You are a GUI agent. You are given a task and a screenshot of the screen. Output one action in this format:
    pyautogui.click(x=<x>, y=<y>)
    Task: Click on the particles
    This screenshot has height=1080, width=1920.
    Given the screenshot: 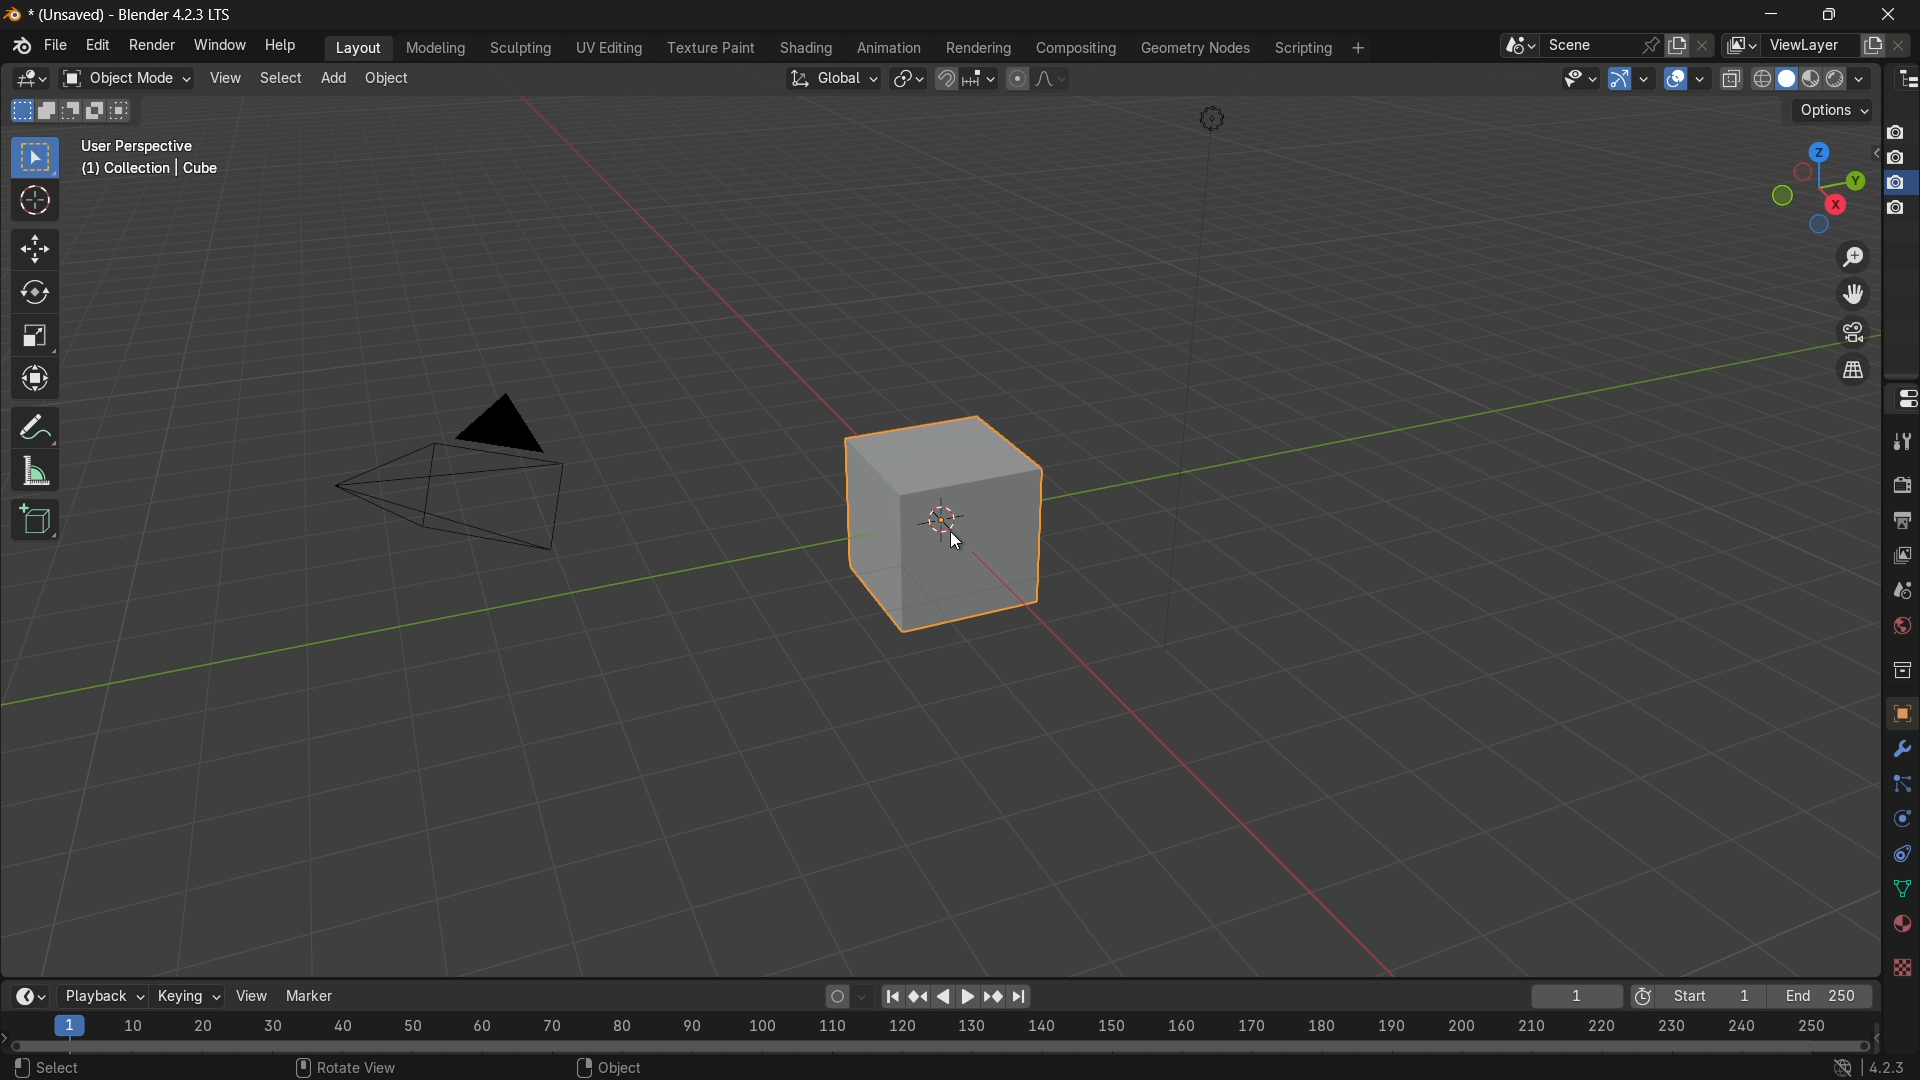 What is the action you would take?
    pyautogui.click(x=1901, y=783)
    